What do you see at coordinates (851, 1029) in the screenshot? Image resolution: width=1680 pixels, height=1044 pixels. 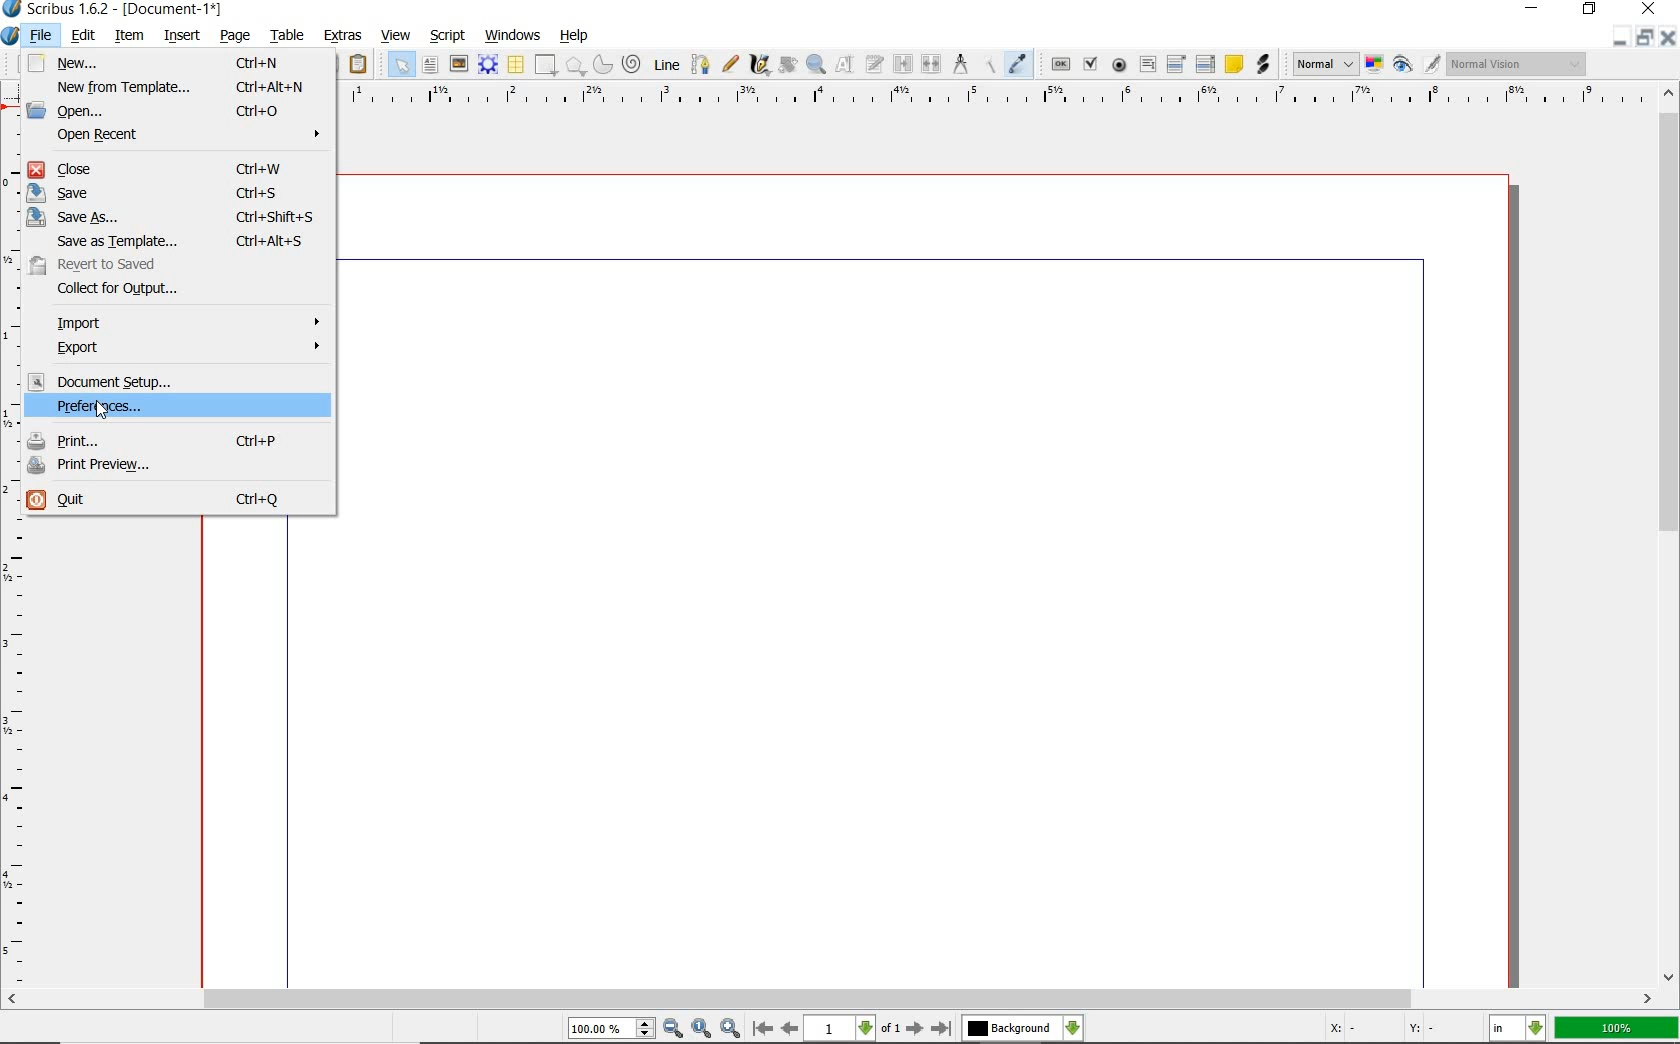 I see `move to next or previous page` at bounding box center [851, 1029].